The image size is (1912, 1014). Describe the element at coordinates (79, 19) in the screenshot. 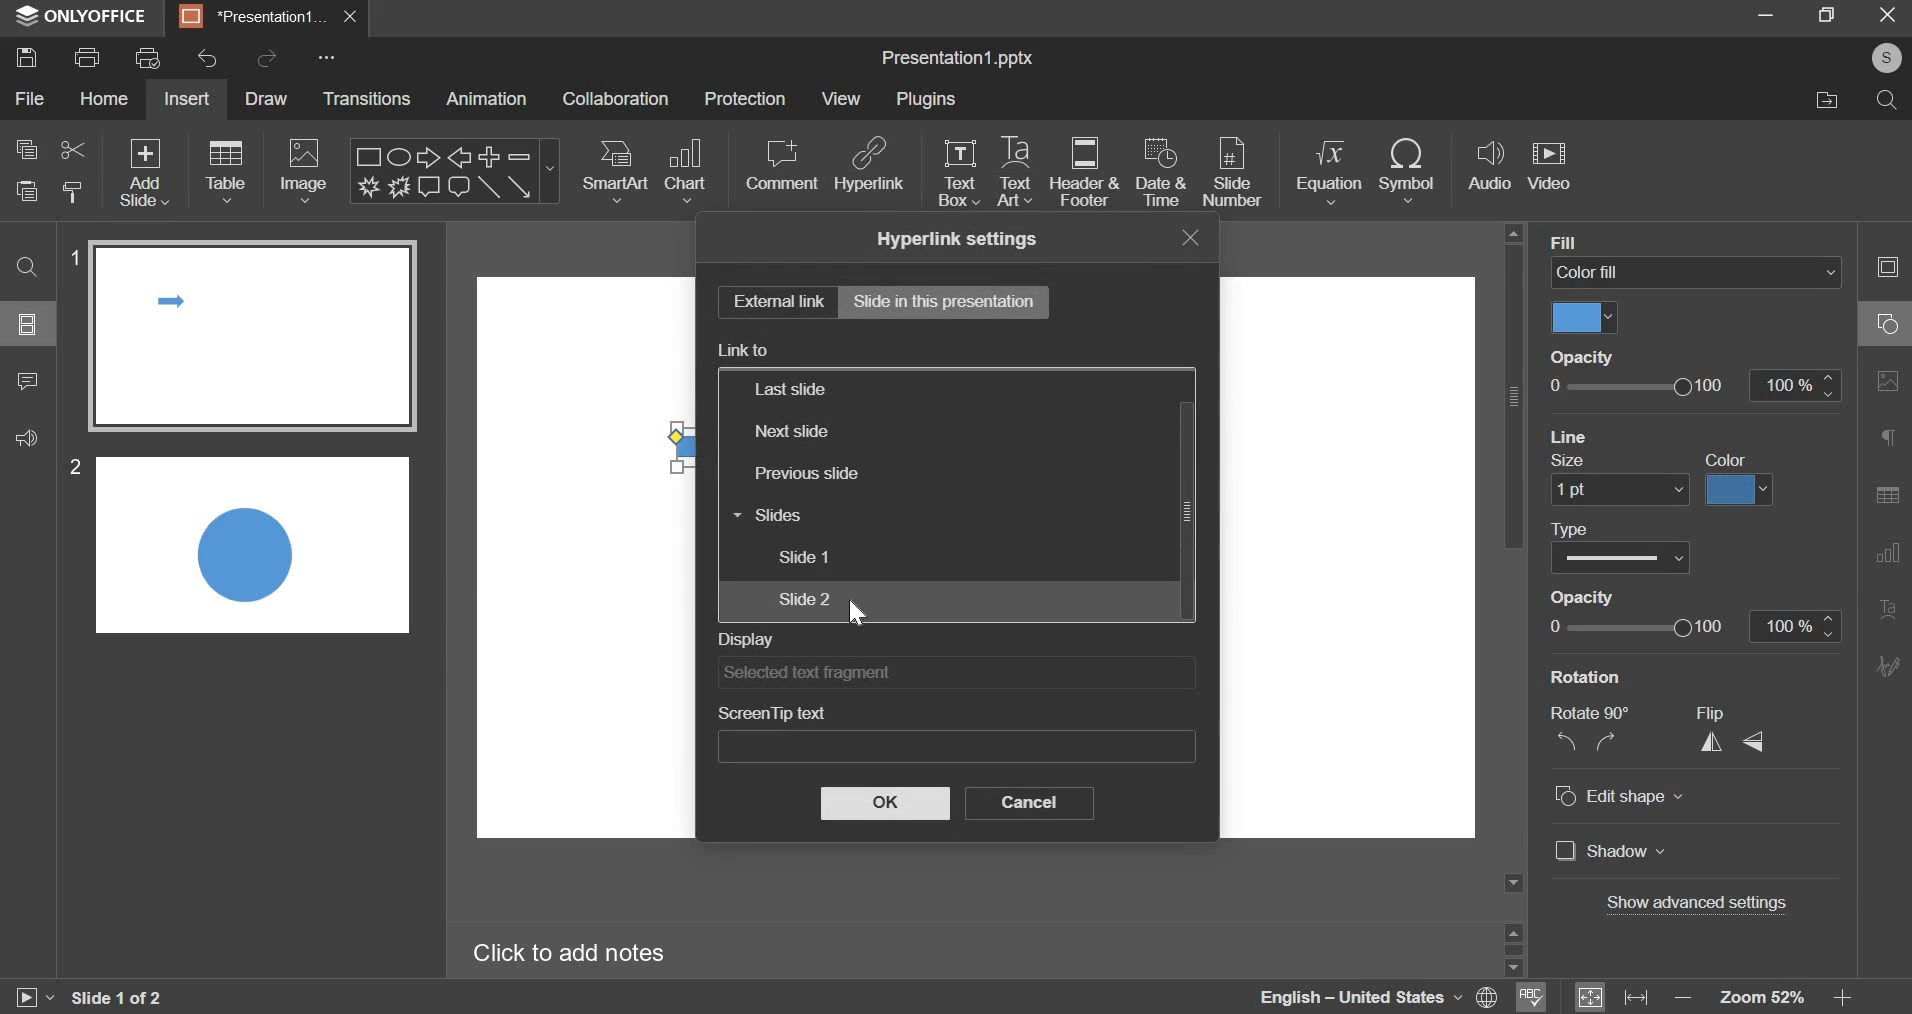

I see `ONLYOFFICE` at that location.